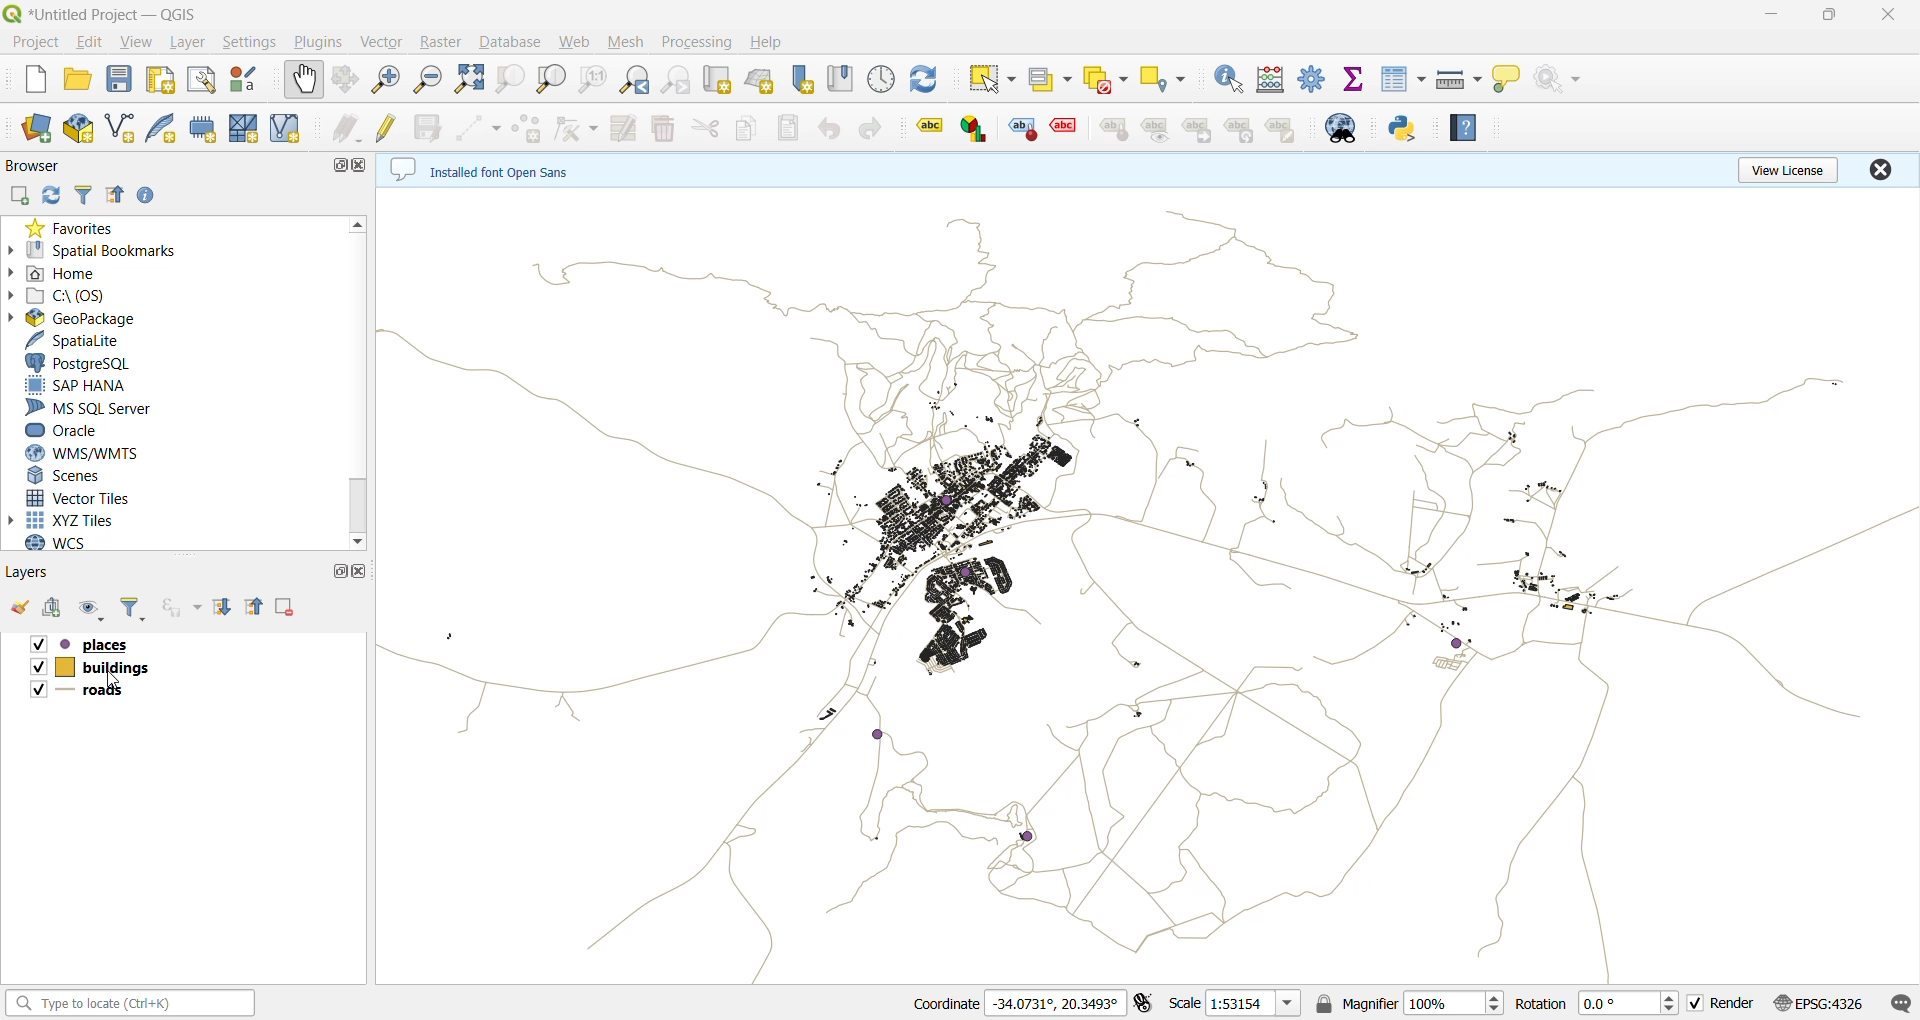 This screenshot has width=1920, height=1020. What do you see at coordinates (26, 79) in the screenshot?
I see `new` at bounding box center [26, 79].